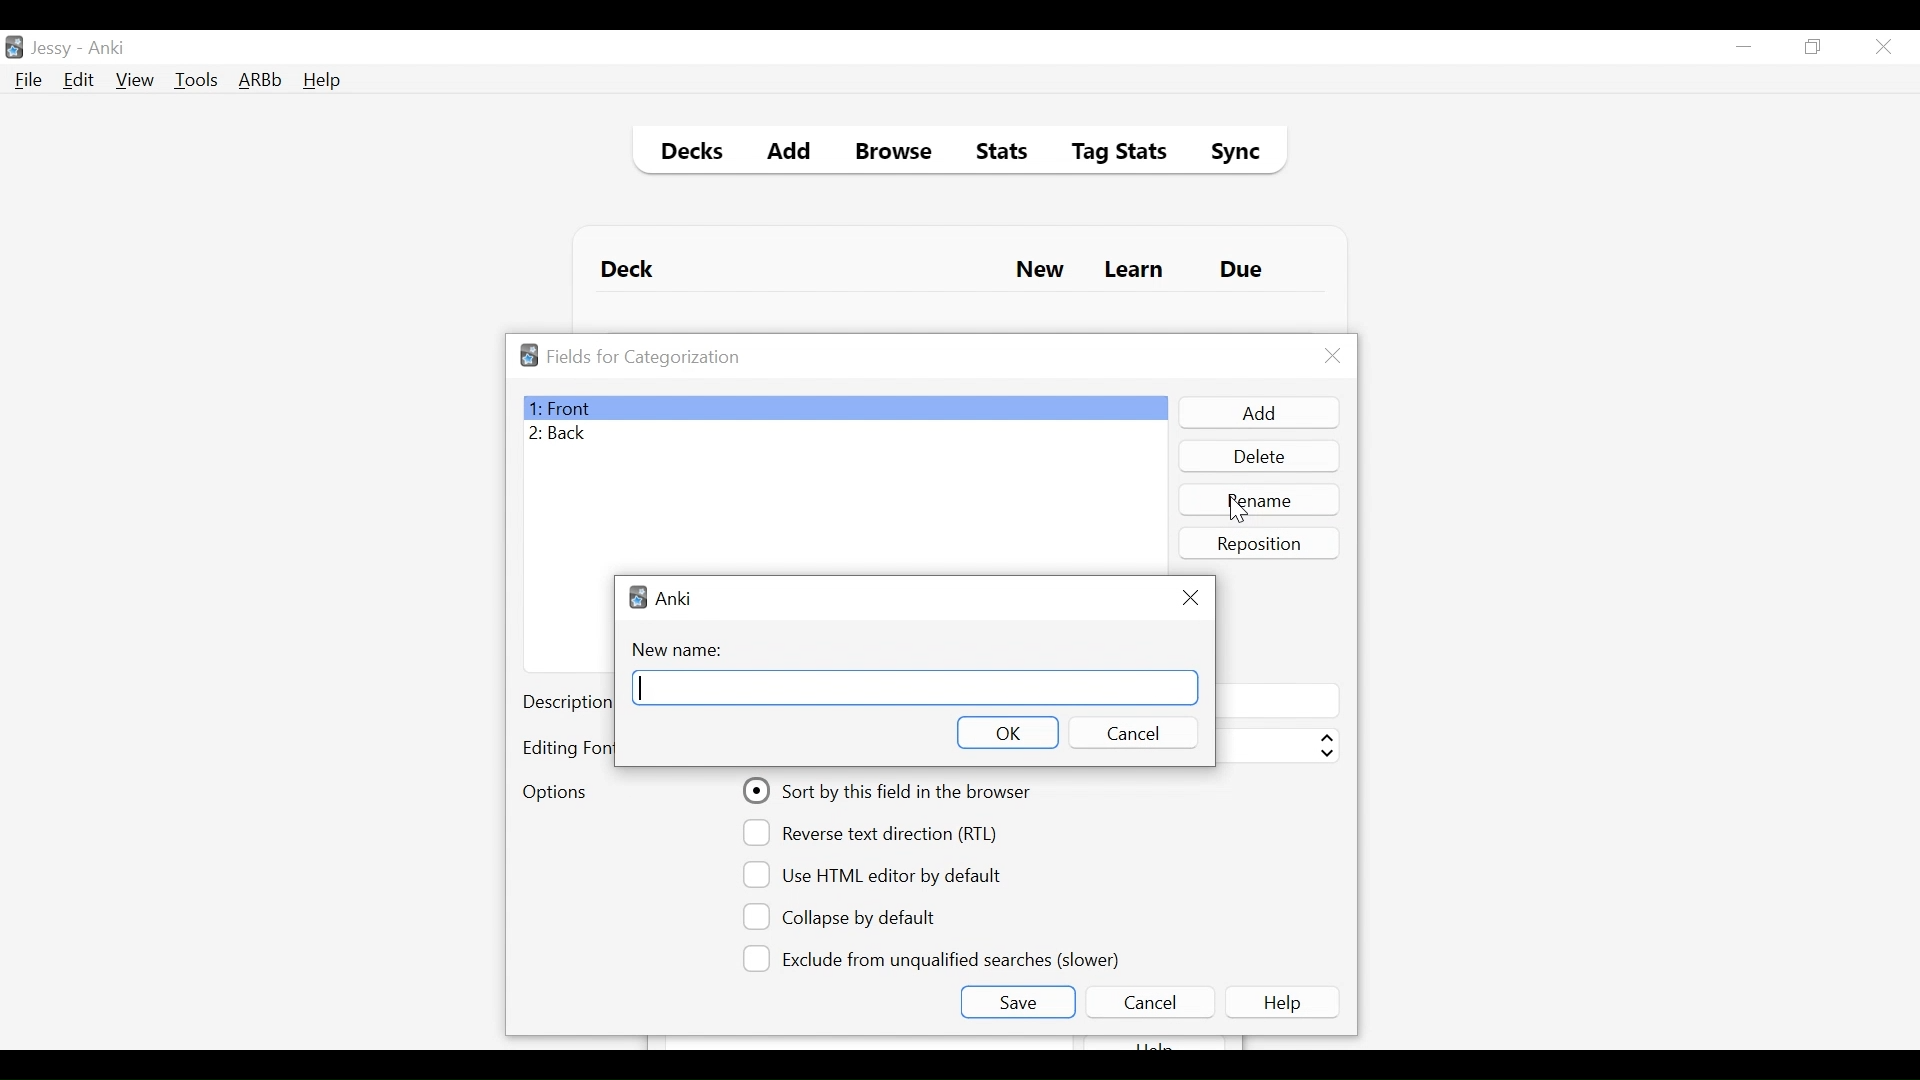 Image resolution: width=1920 pixels, height=1080 pixels. Describe the element at coordinates (878, 874) in the screenshot. I see `(un)select Use HTML editor by default` at that location.